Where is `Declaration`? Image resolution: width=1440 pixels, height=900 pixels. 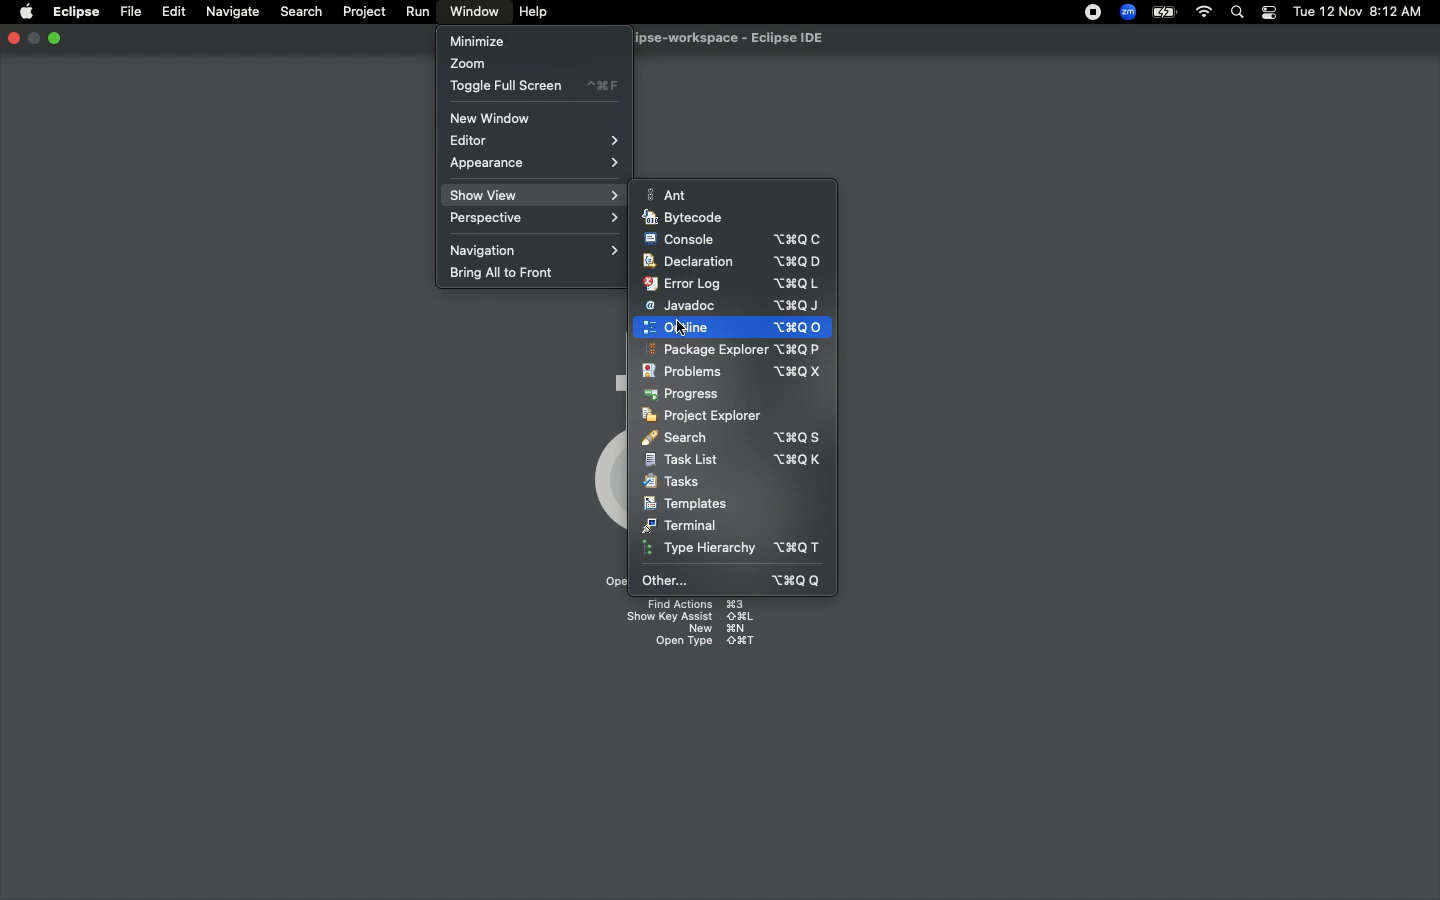 Declaration is located at coordinates (736, 262).